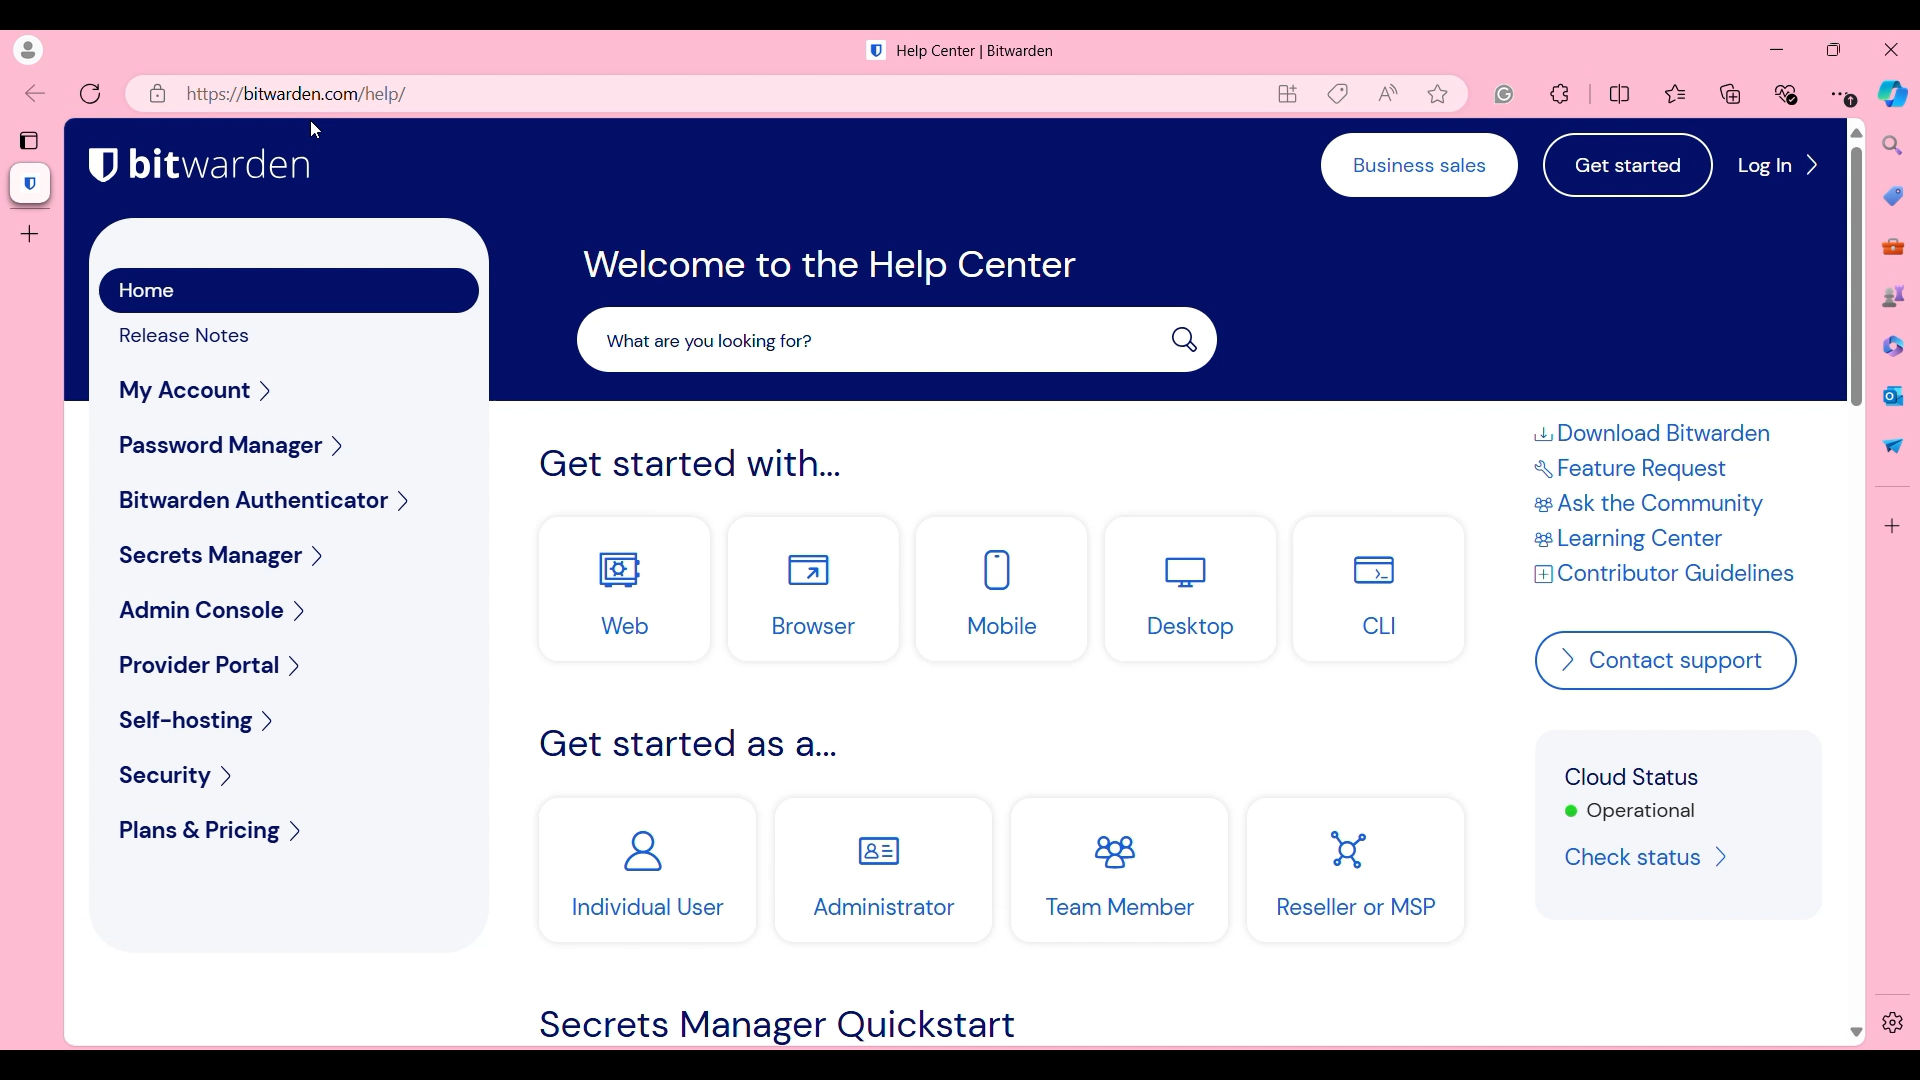  What do you see at coordinates (1630, 812) in the screenshot?
I see `Operational` at bounding box center [1630, 812].